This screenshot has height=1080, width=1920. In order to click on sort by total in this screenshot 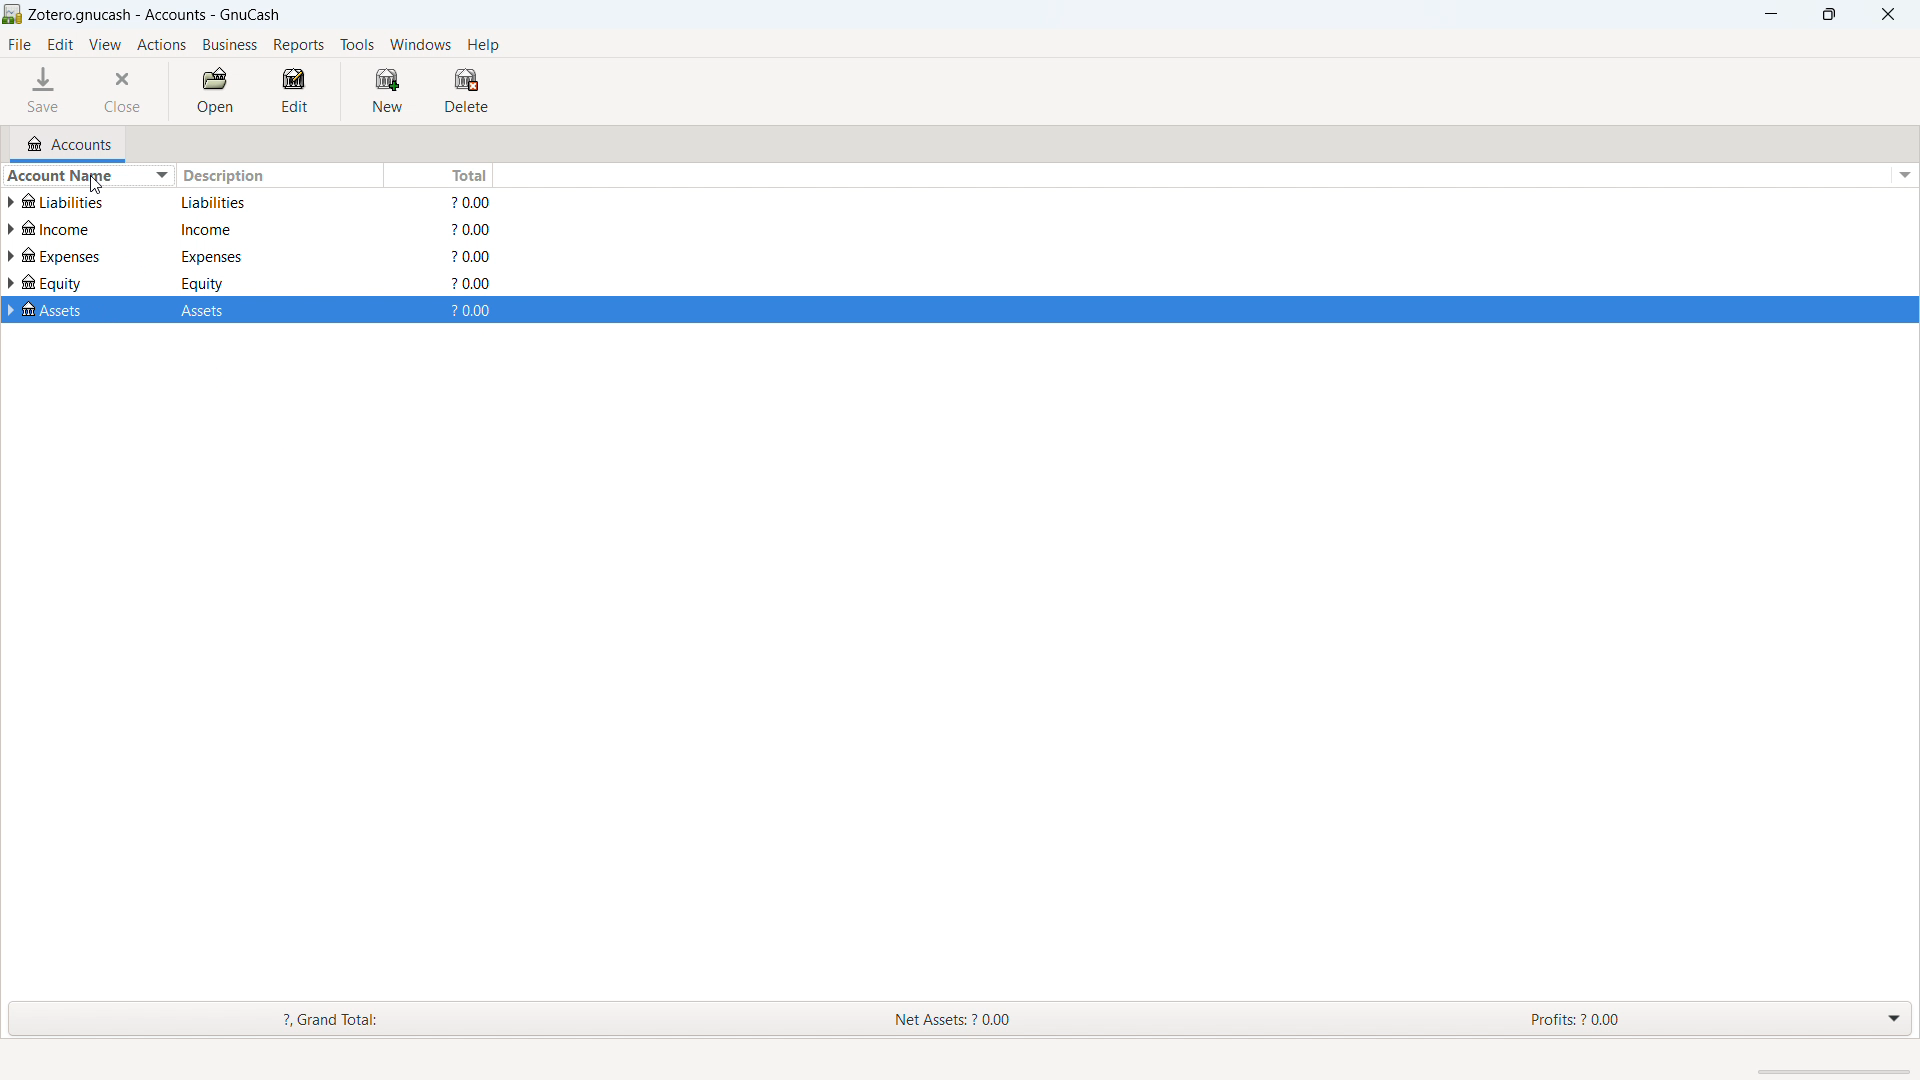, I will do `click(437, 175)`.